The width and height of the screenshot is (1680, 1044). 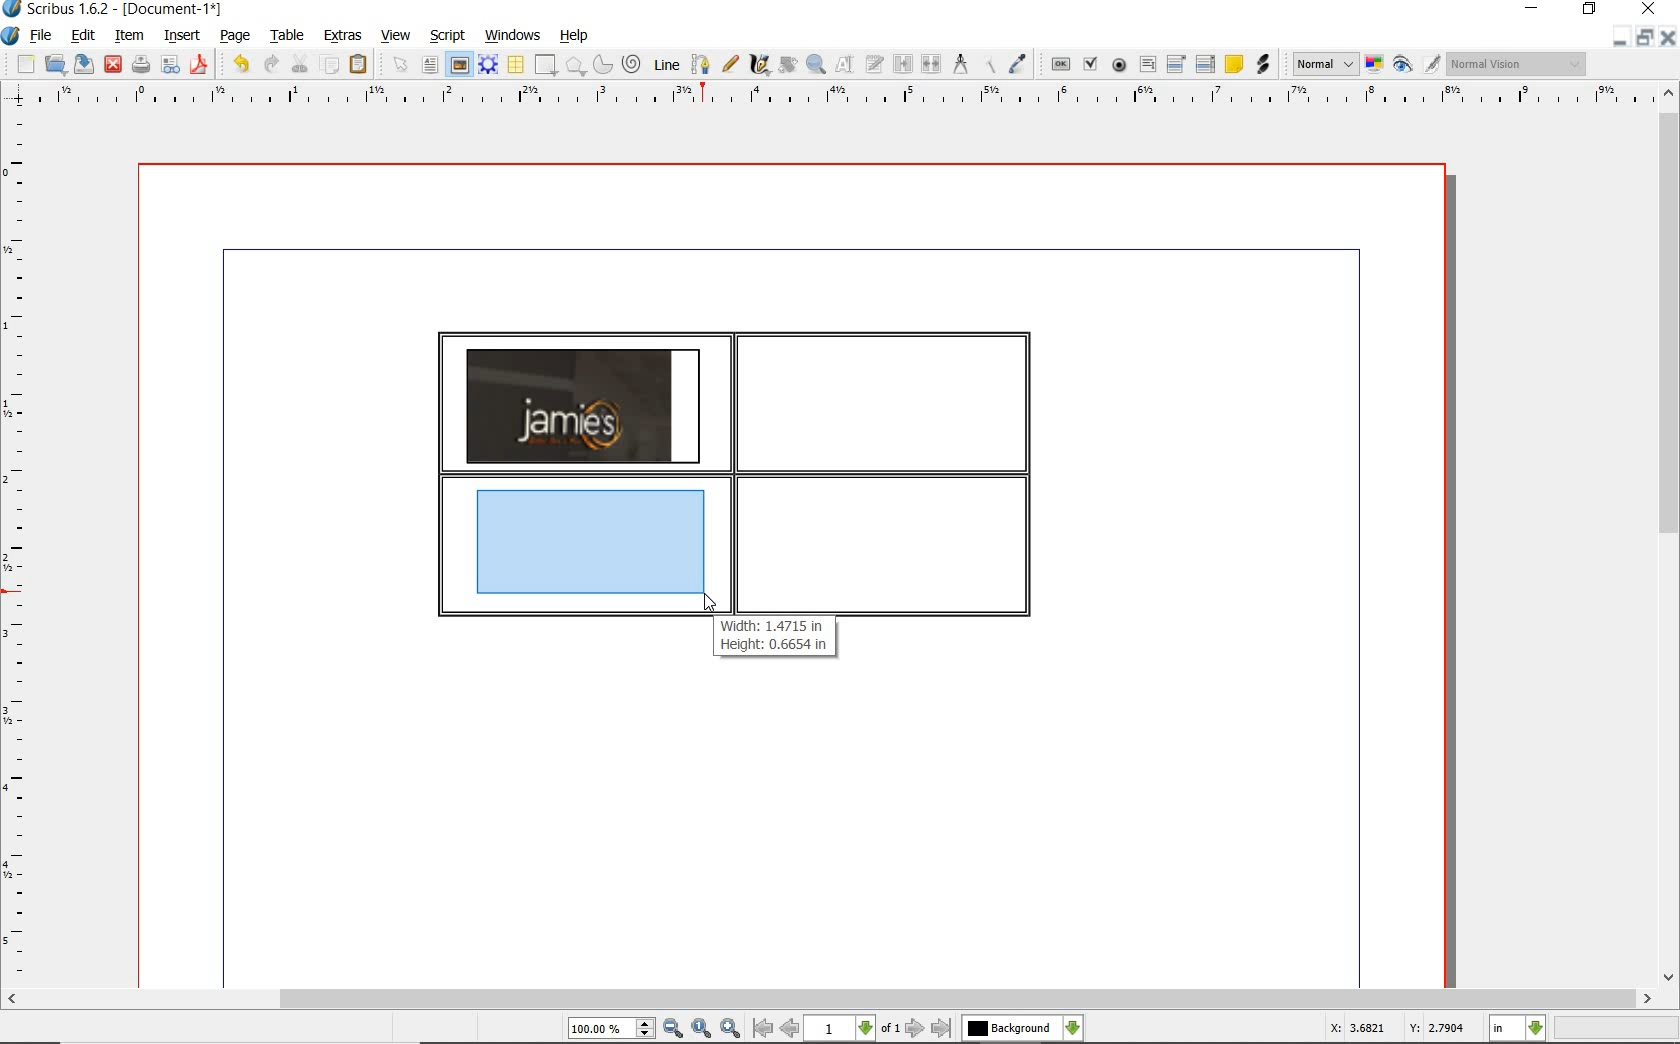 What do you see at coordinates (1324, 62) in the screenshot?
I see `image preview quality` at bounding box center [1324, 62].